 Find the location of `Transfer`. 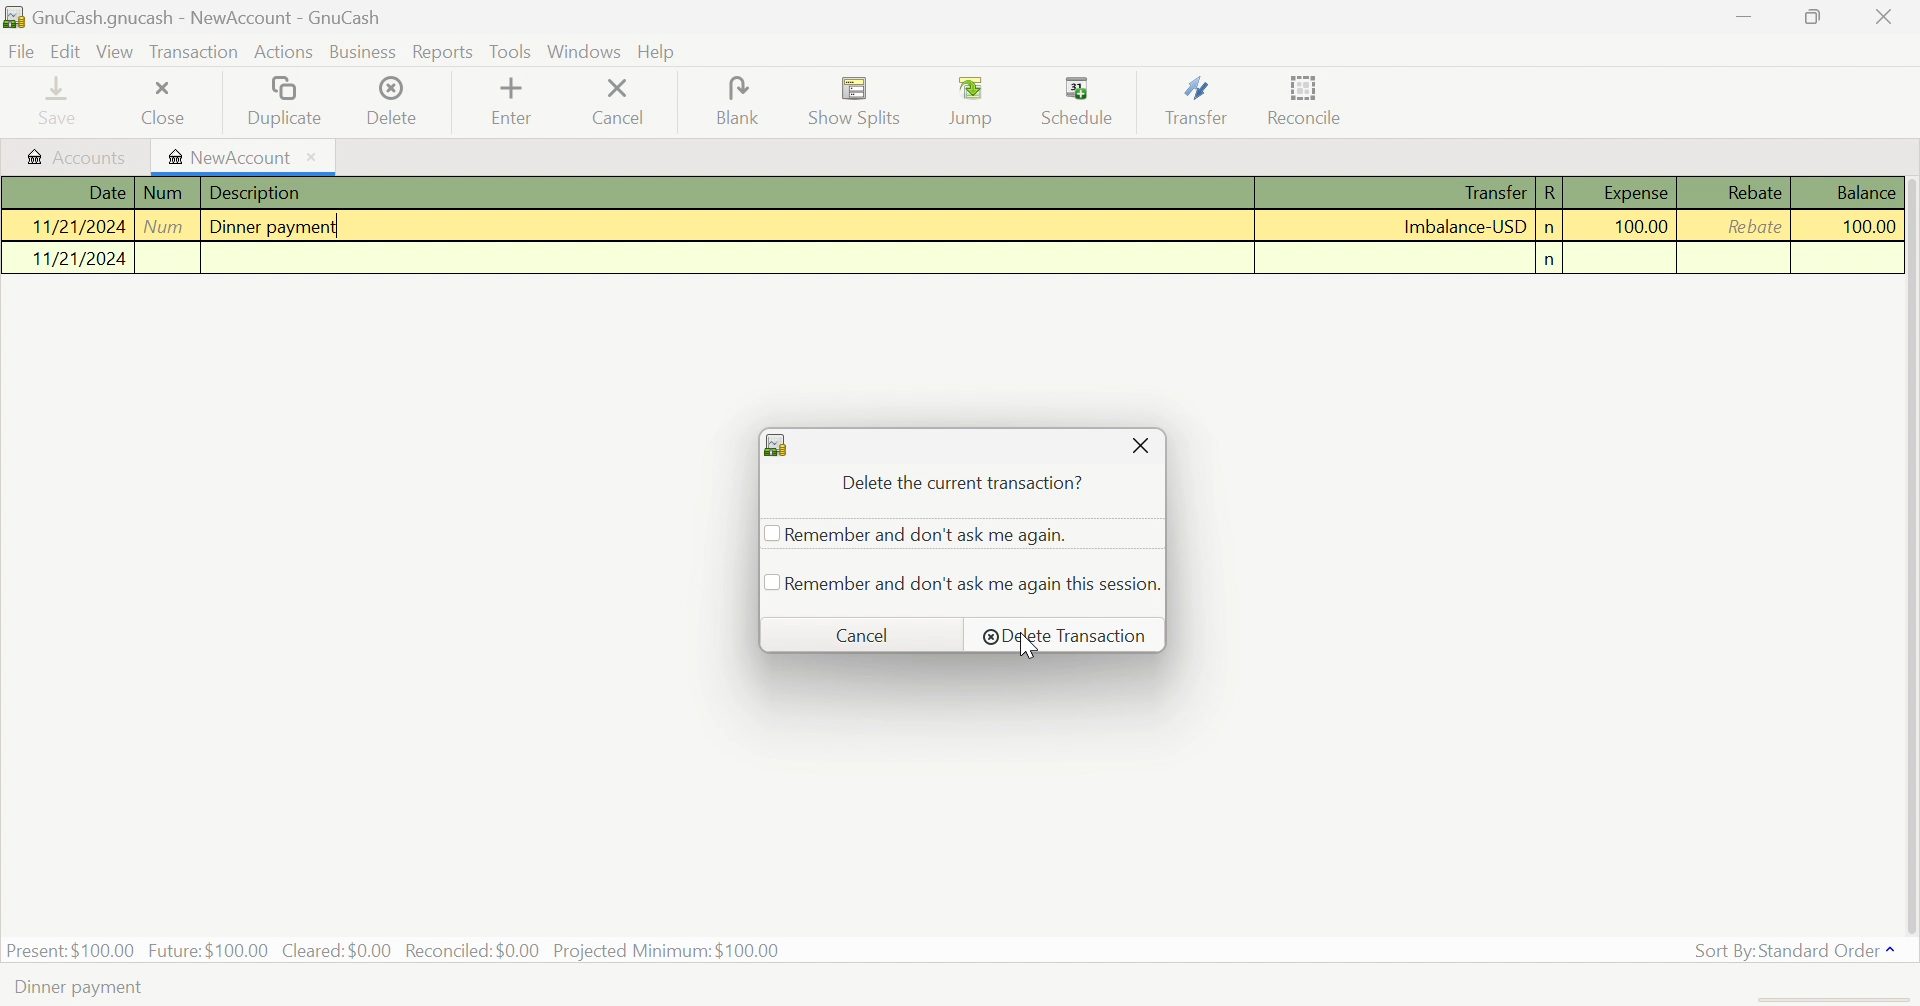

Transfer is located at coordinates (1493, 194).